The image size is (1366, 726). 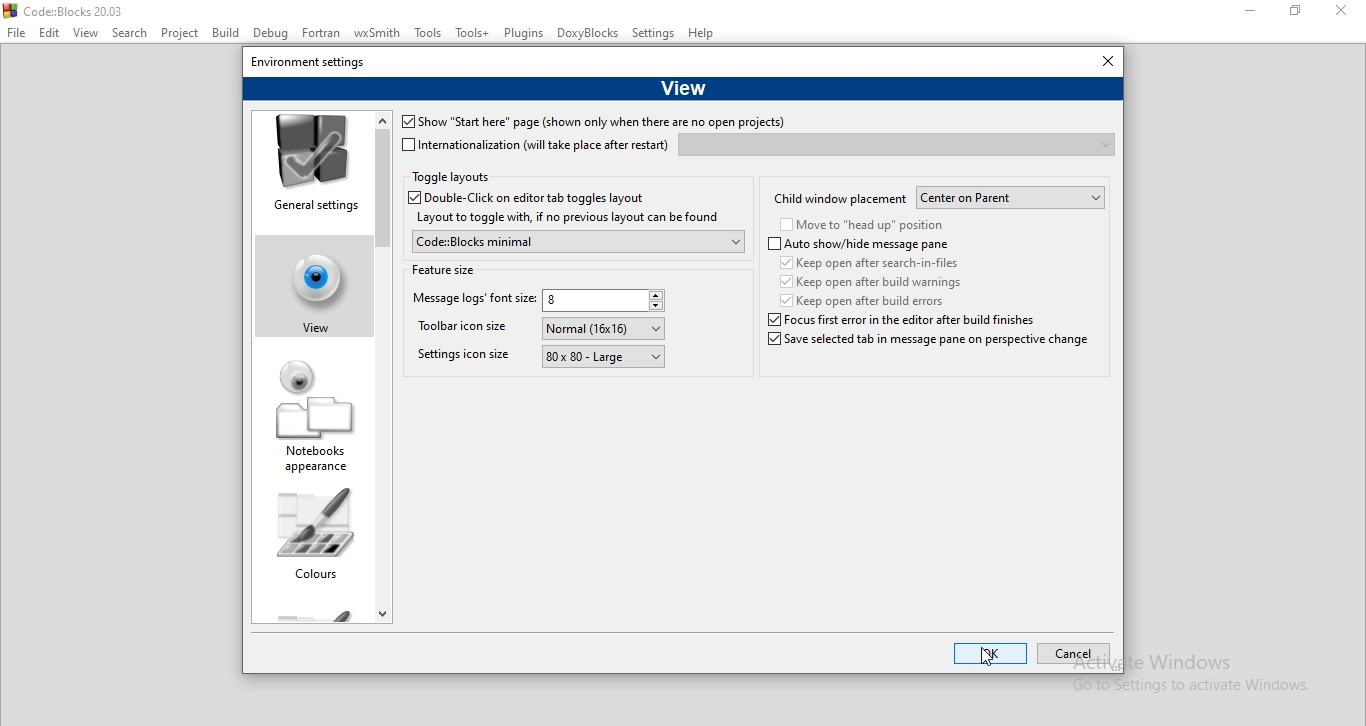 What do you see at coordinates (683, 86) in the screenshot?
I see `View` at bounding box center [683, 86].